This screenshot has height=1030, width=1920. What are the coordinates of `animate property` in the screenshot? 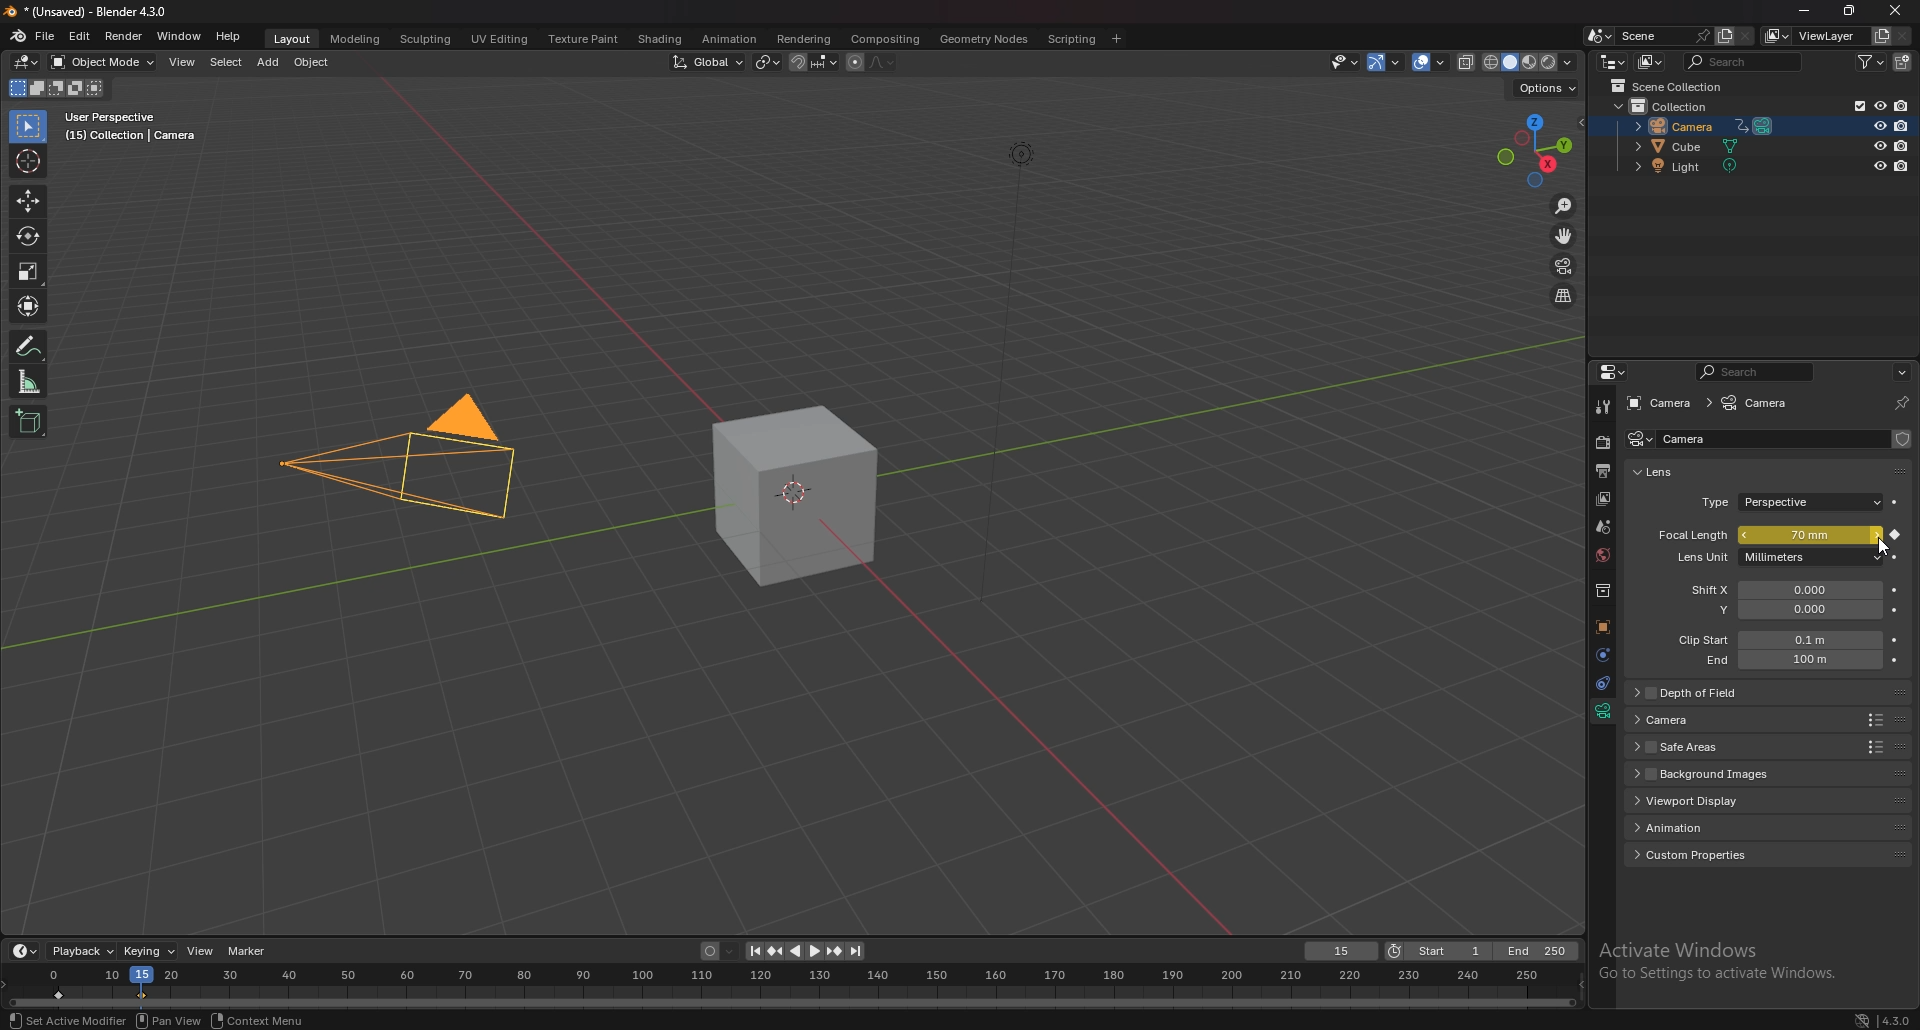 It's located at (1898, 592).